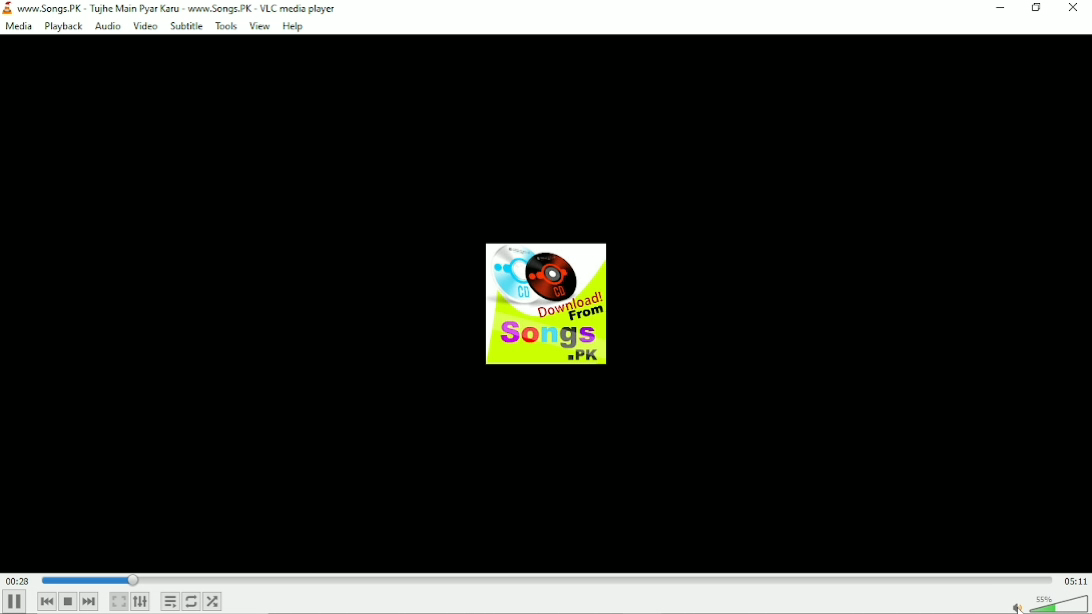 The width and height of the screenshot is (1092, 614). Describe the element at coordinates (295, 27) in the screenshot. I see `Help` at that location.